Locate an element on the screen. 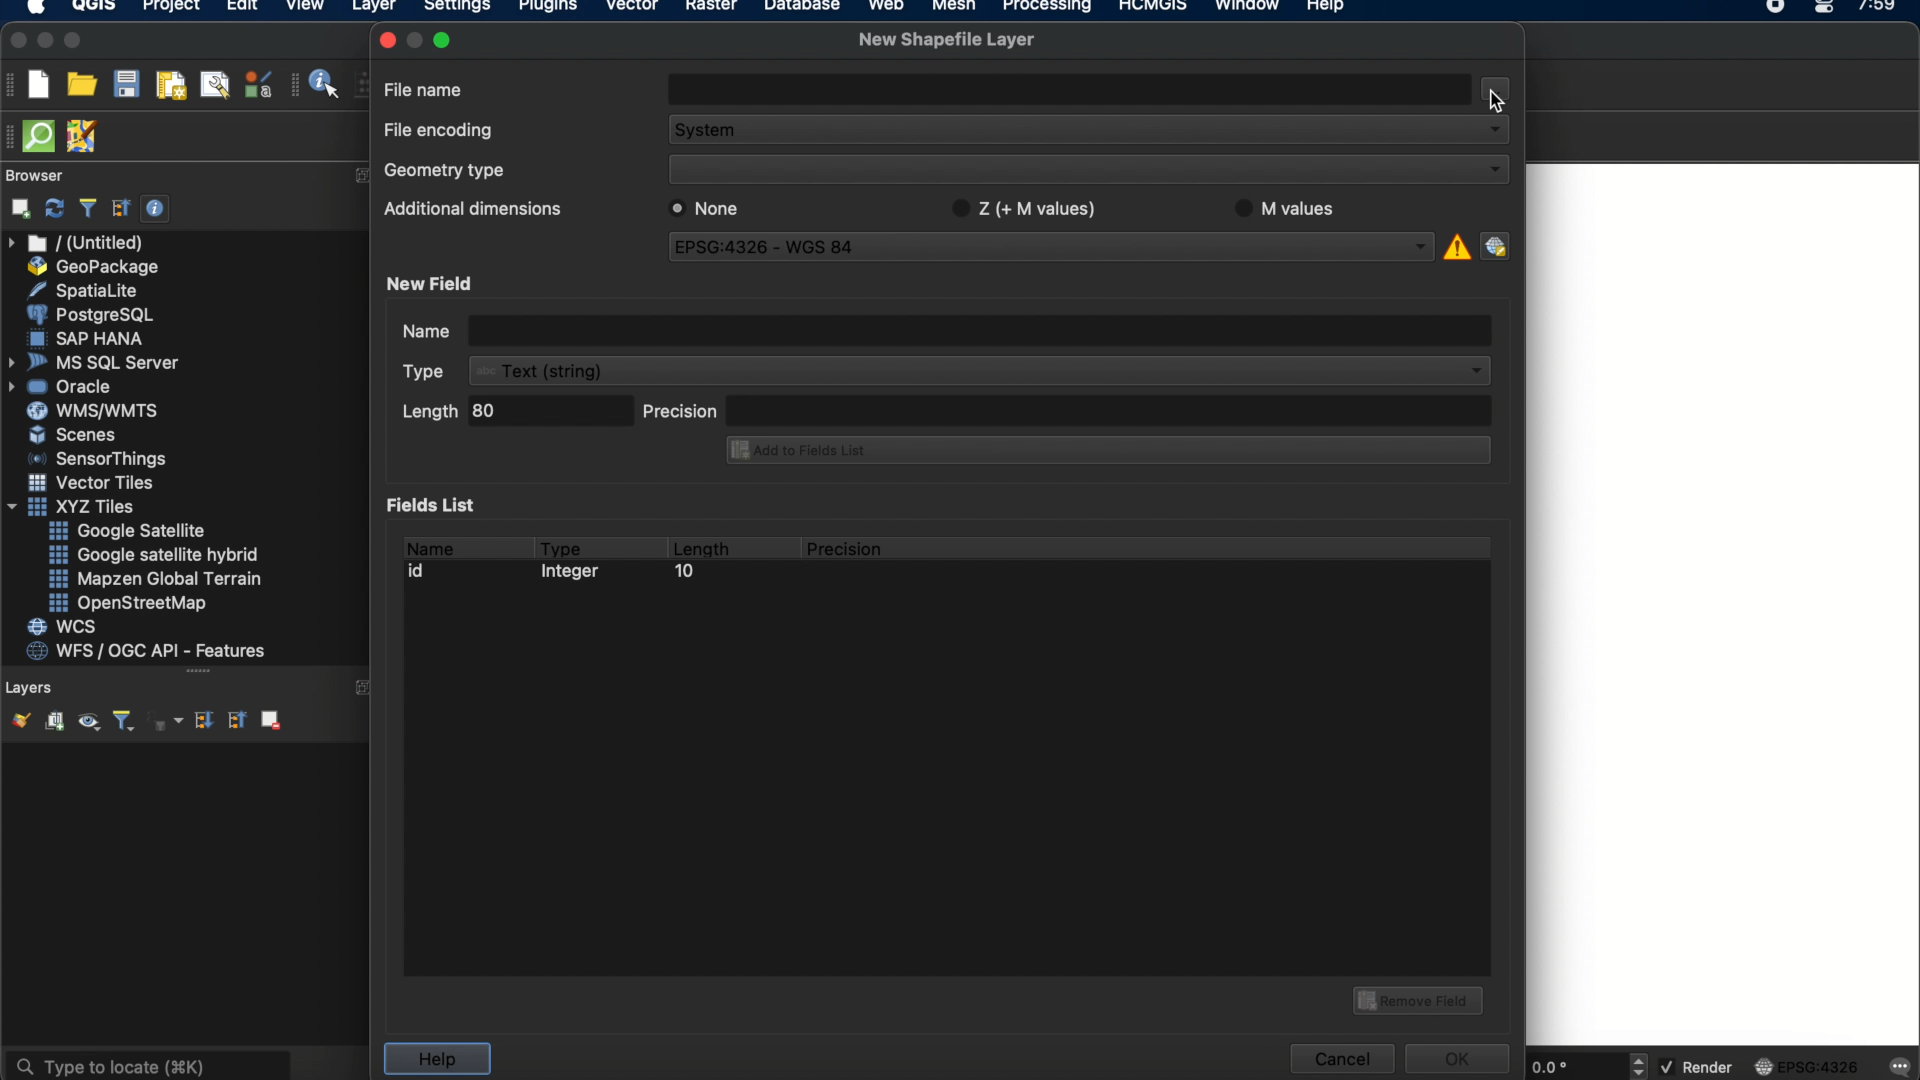 This screenshot has height=1080, width=1920. 7:58 is located at coordinates (1879, 12).